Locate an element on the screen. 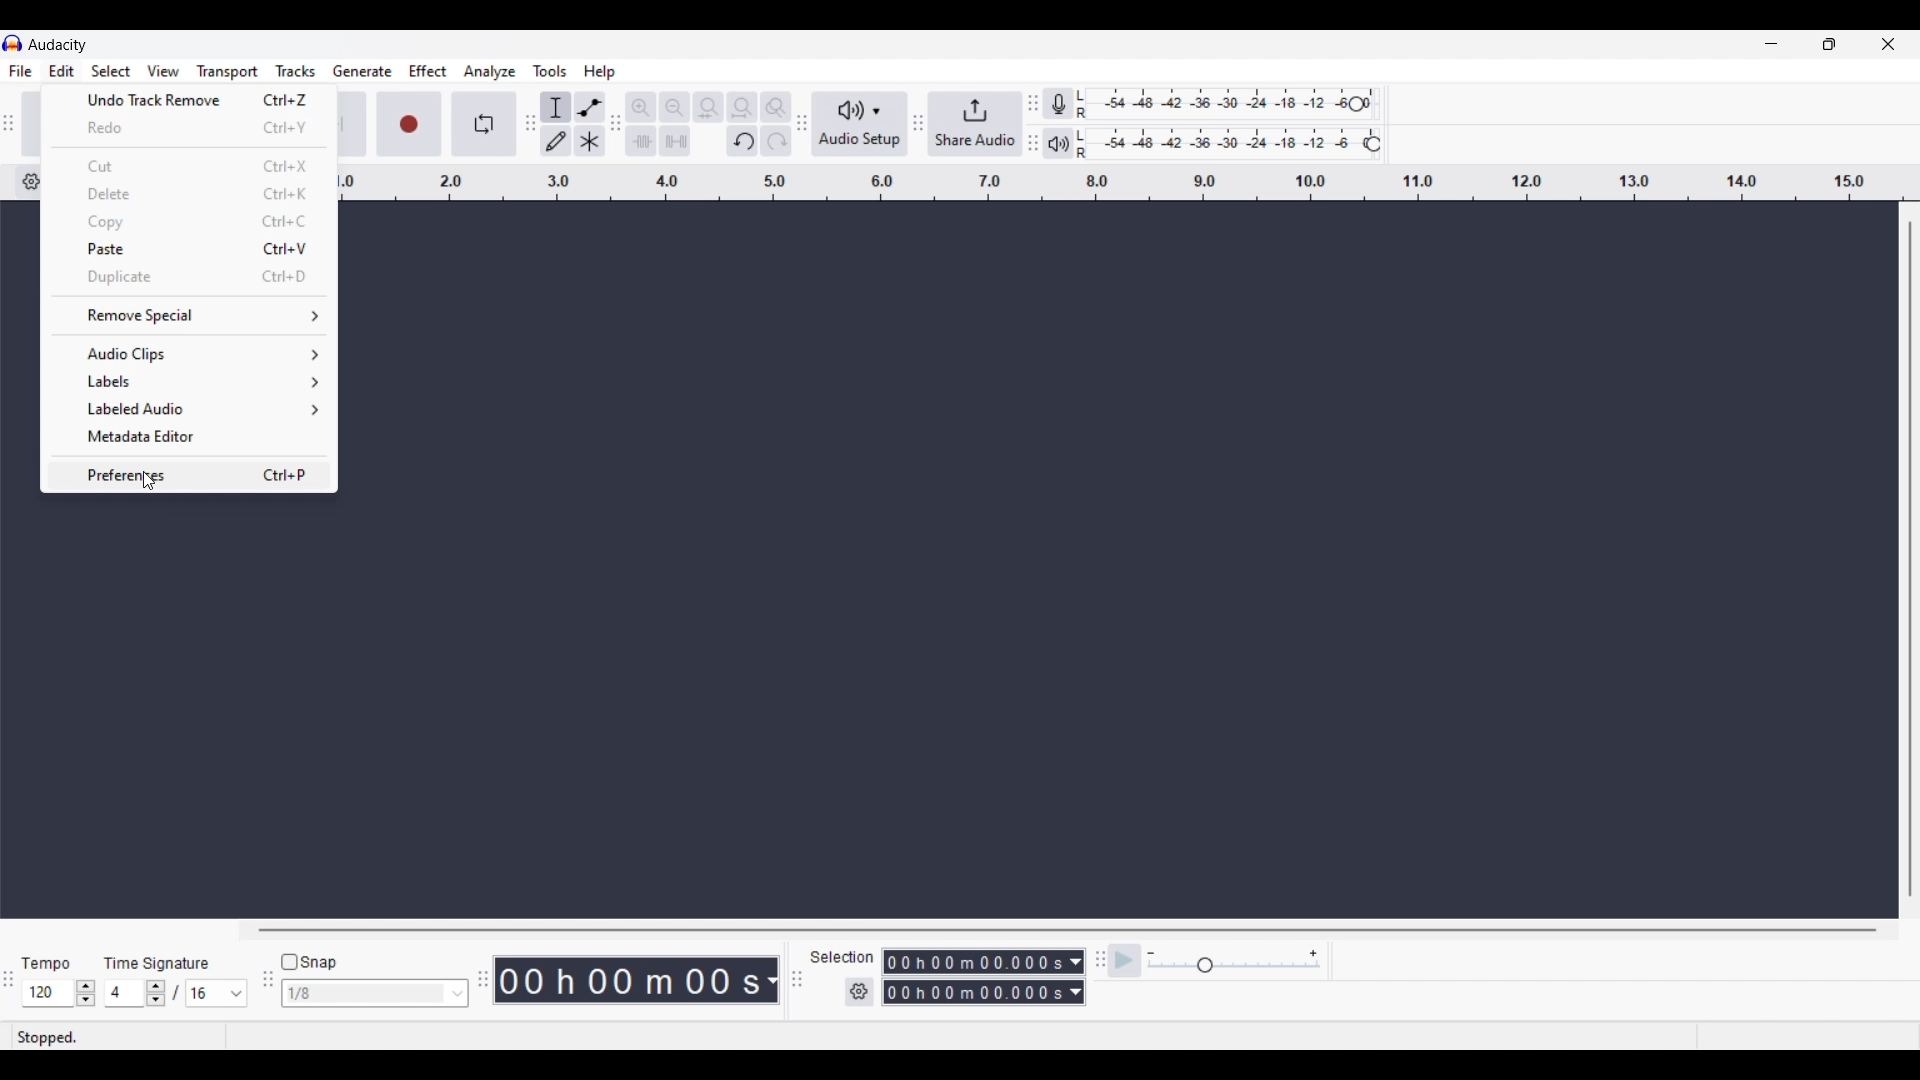 The height and width of the screenshot is (1080, 1920). Selected time signature is located at coordinates (206, 994).